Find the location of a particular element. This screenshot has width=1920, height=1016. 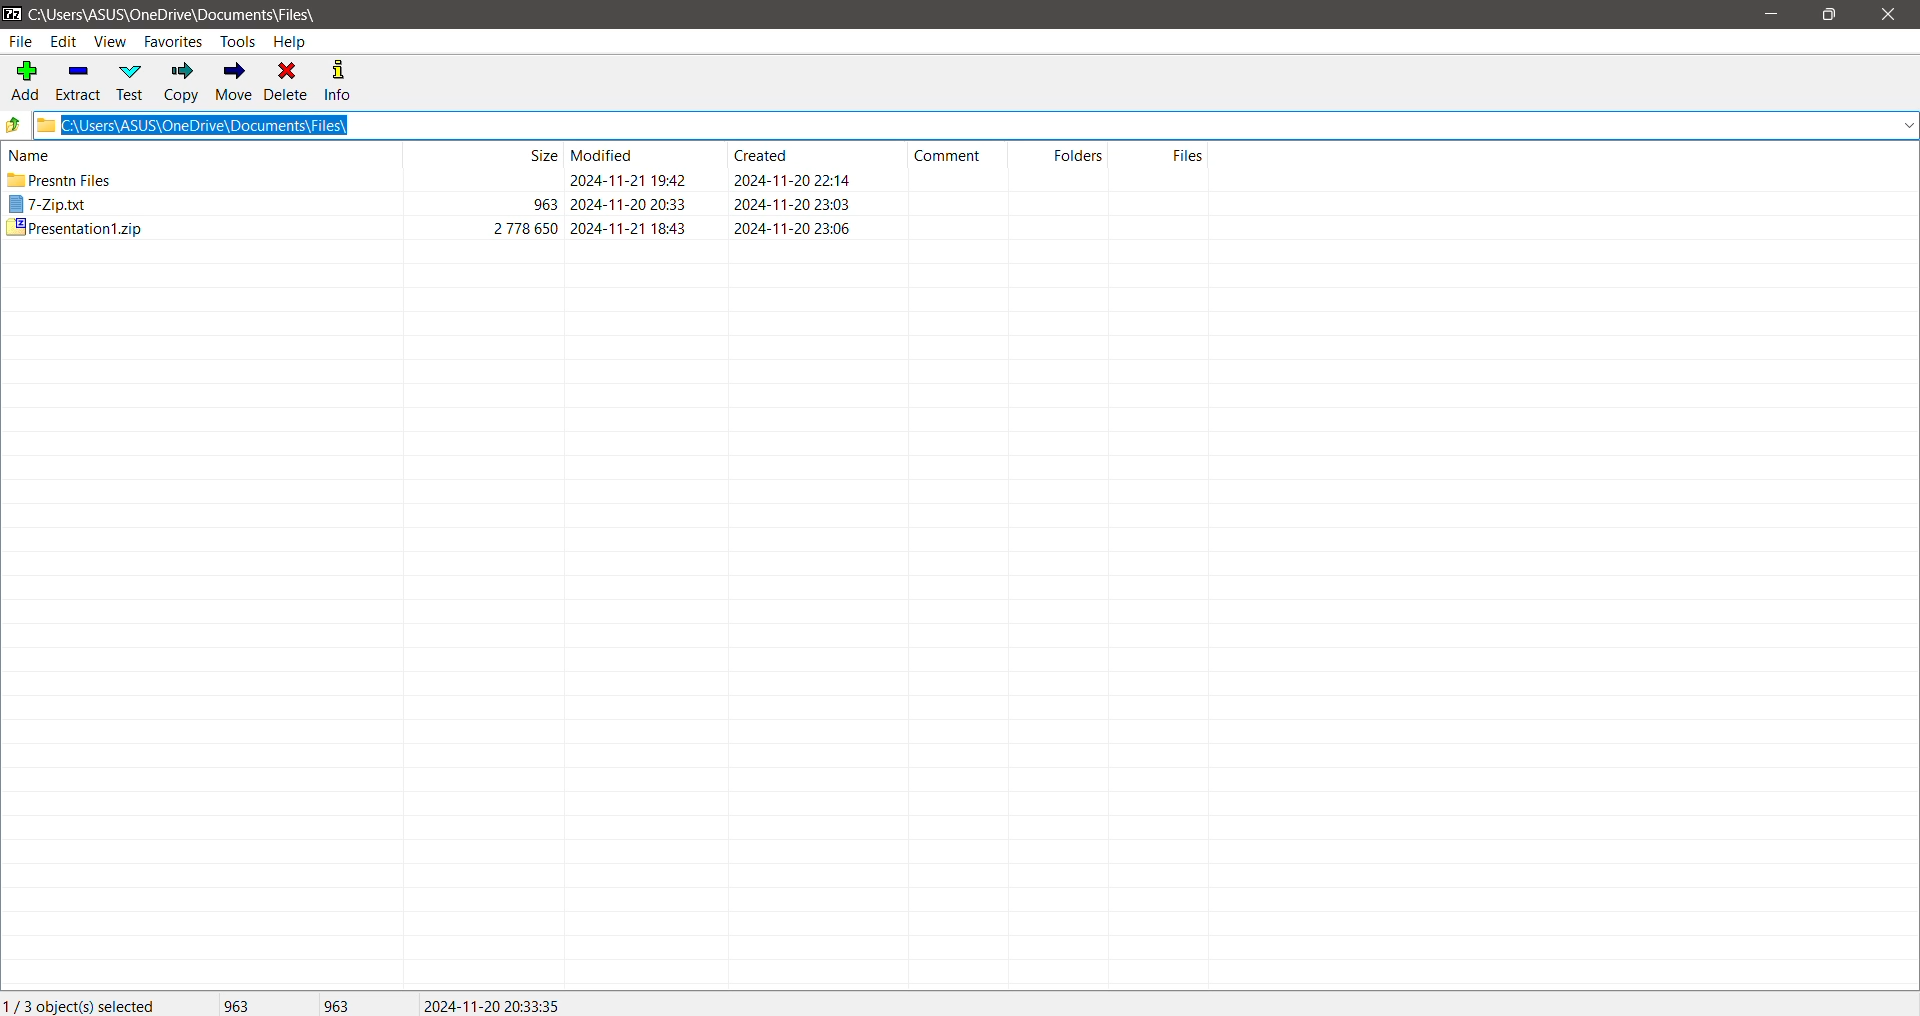

7-Zip.txt is located at coordinates (47, 202).